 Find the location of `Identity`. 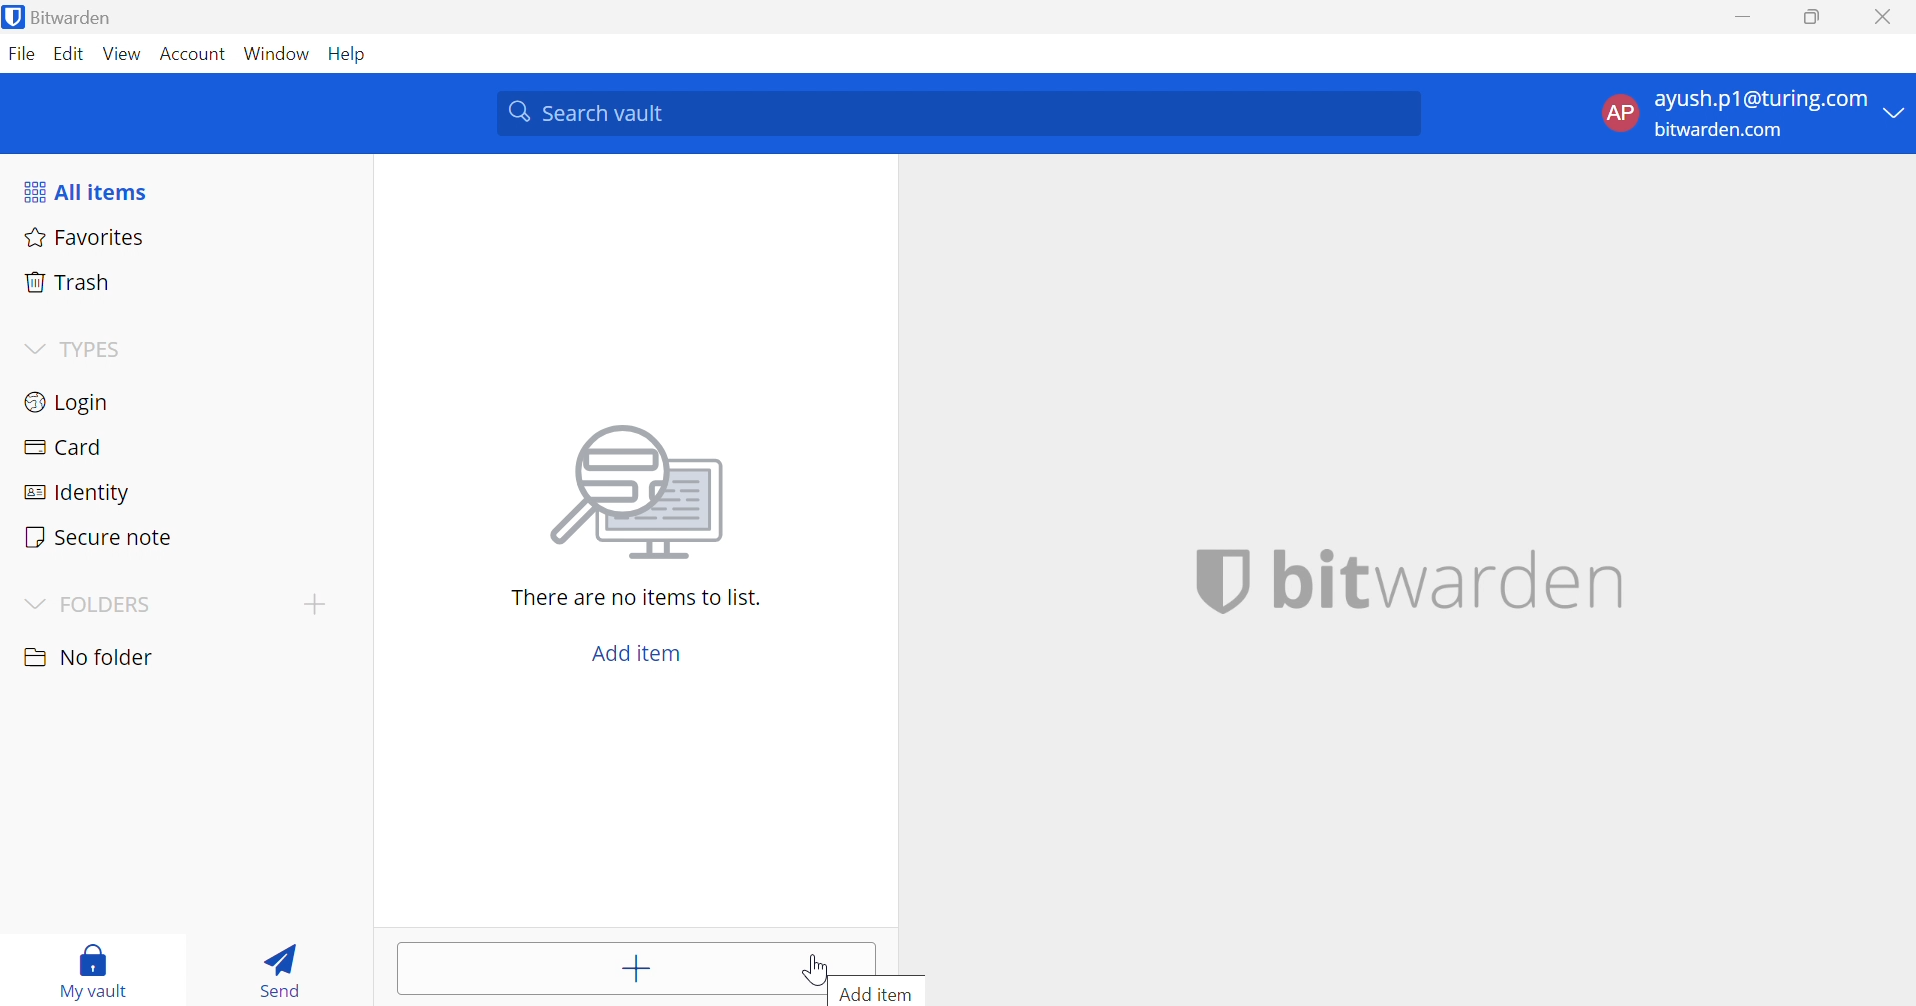

Identity is located at coordinates (75, 493).